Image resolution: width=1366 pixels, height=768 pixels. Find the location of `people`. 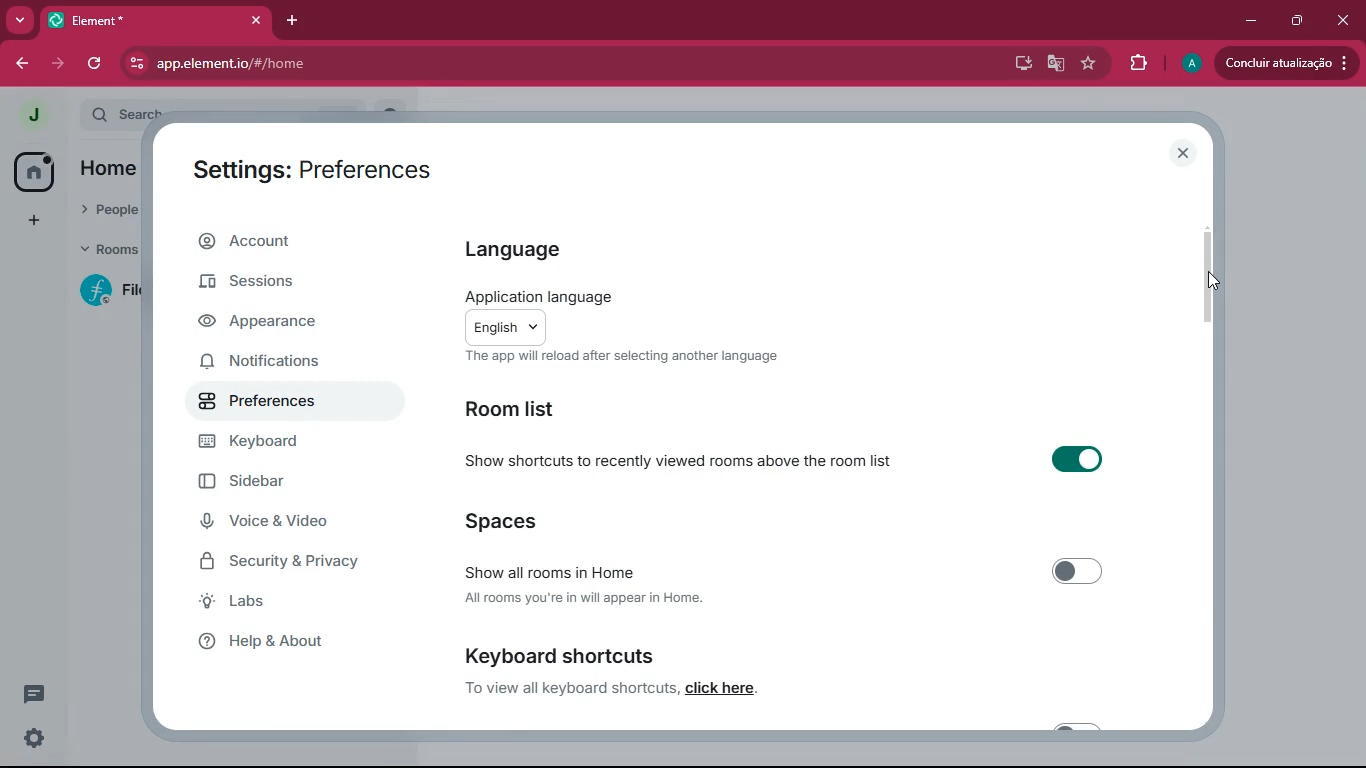

people is located at coordinates (108, 213).